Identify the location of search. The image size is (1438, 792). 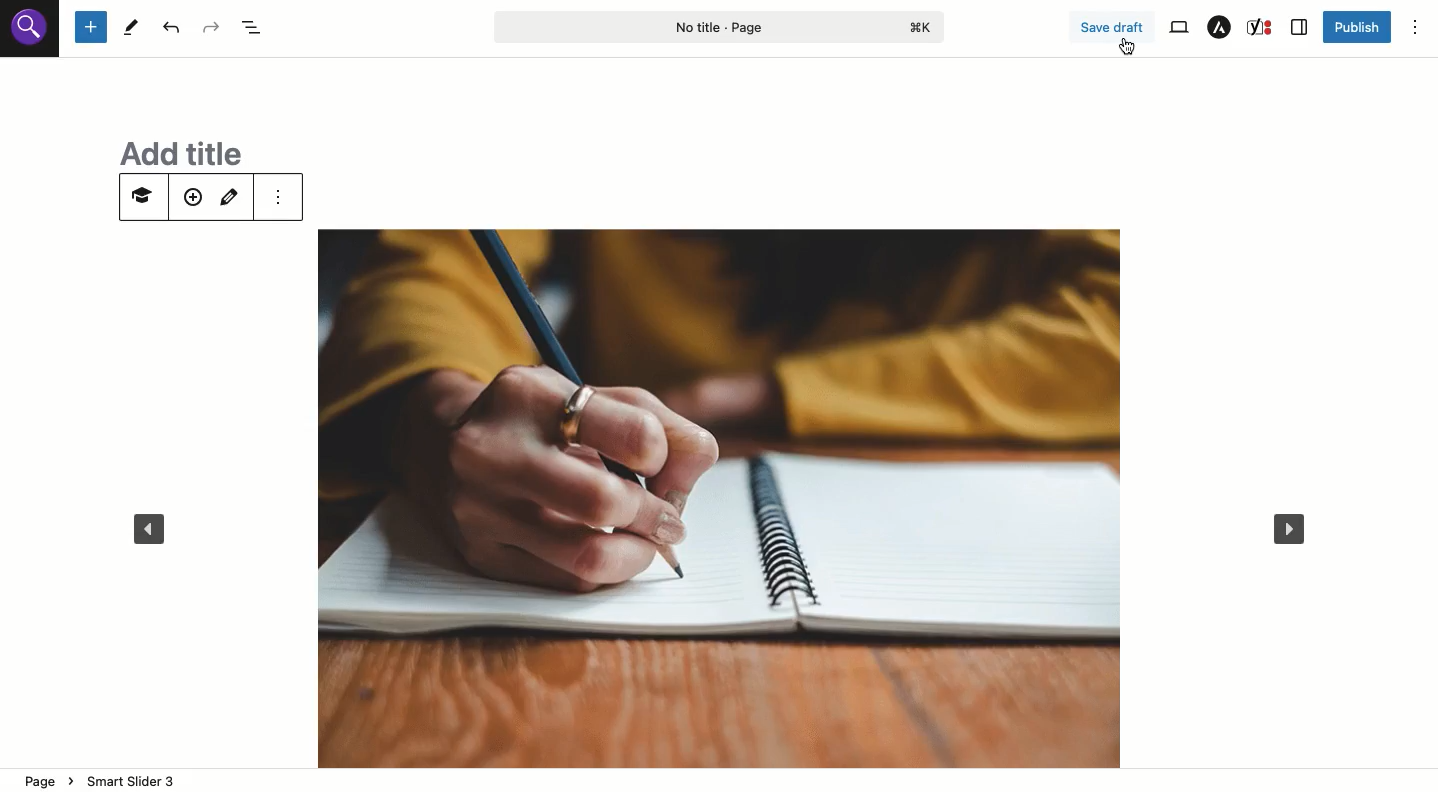
(31, 34).